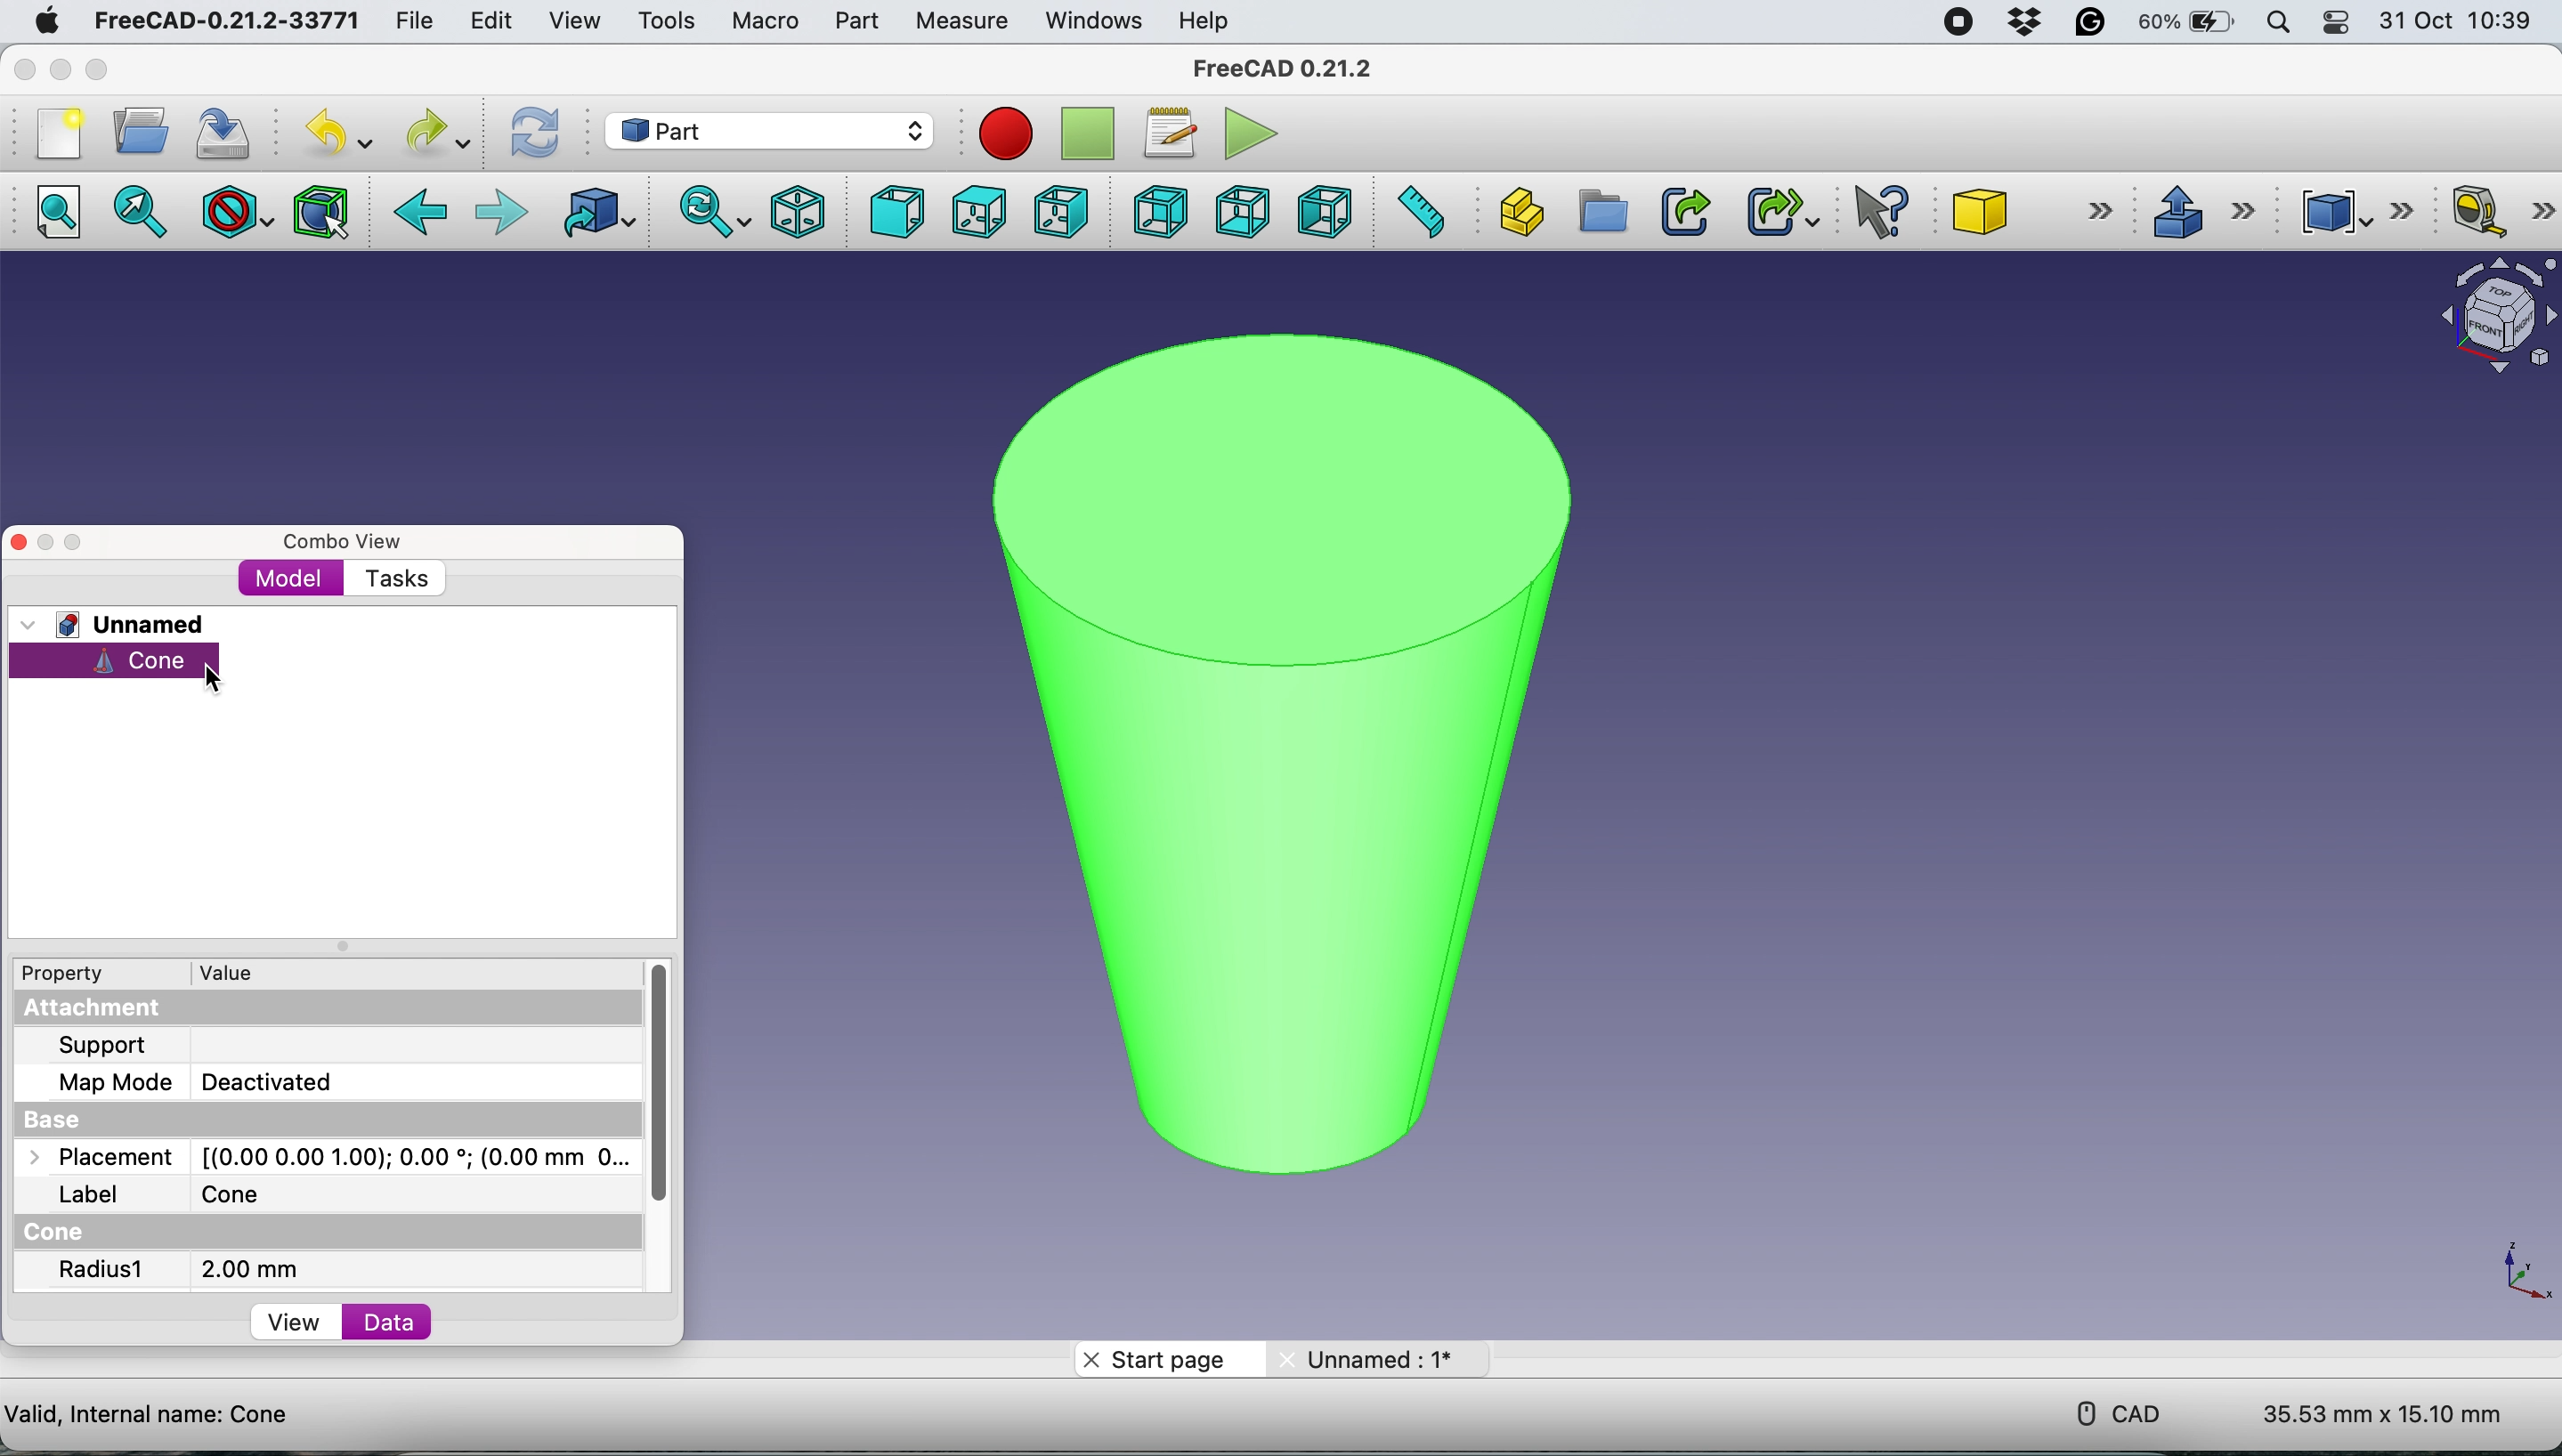 Image resolution: width=2562 pixels, height=1456 pixels. I want to click on vertical scroll bar, so click(661, 1092).